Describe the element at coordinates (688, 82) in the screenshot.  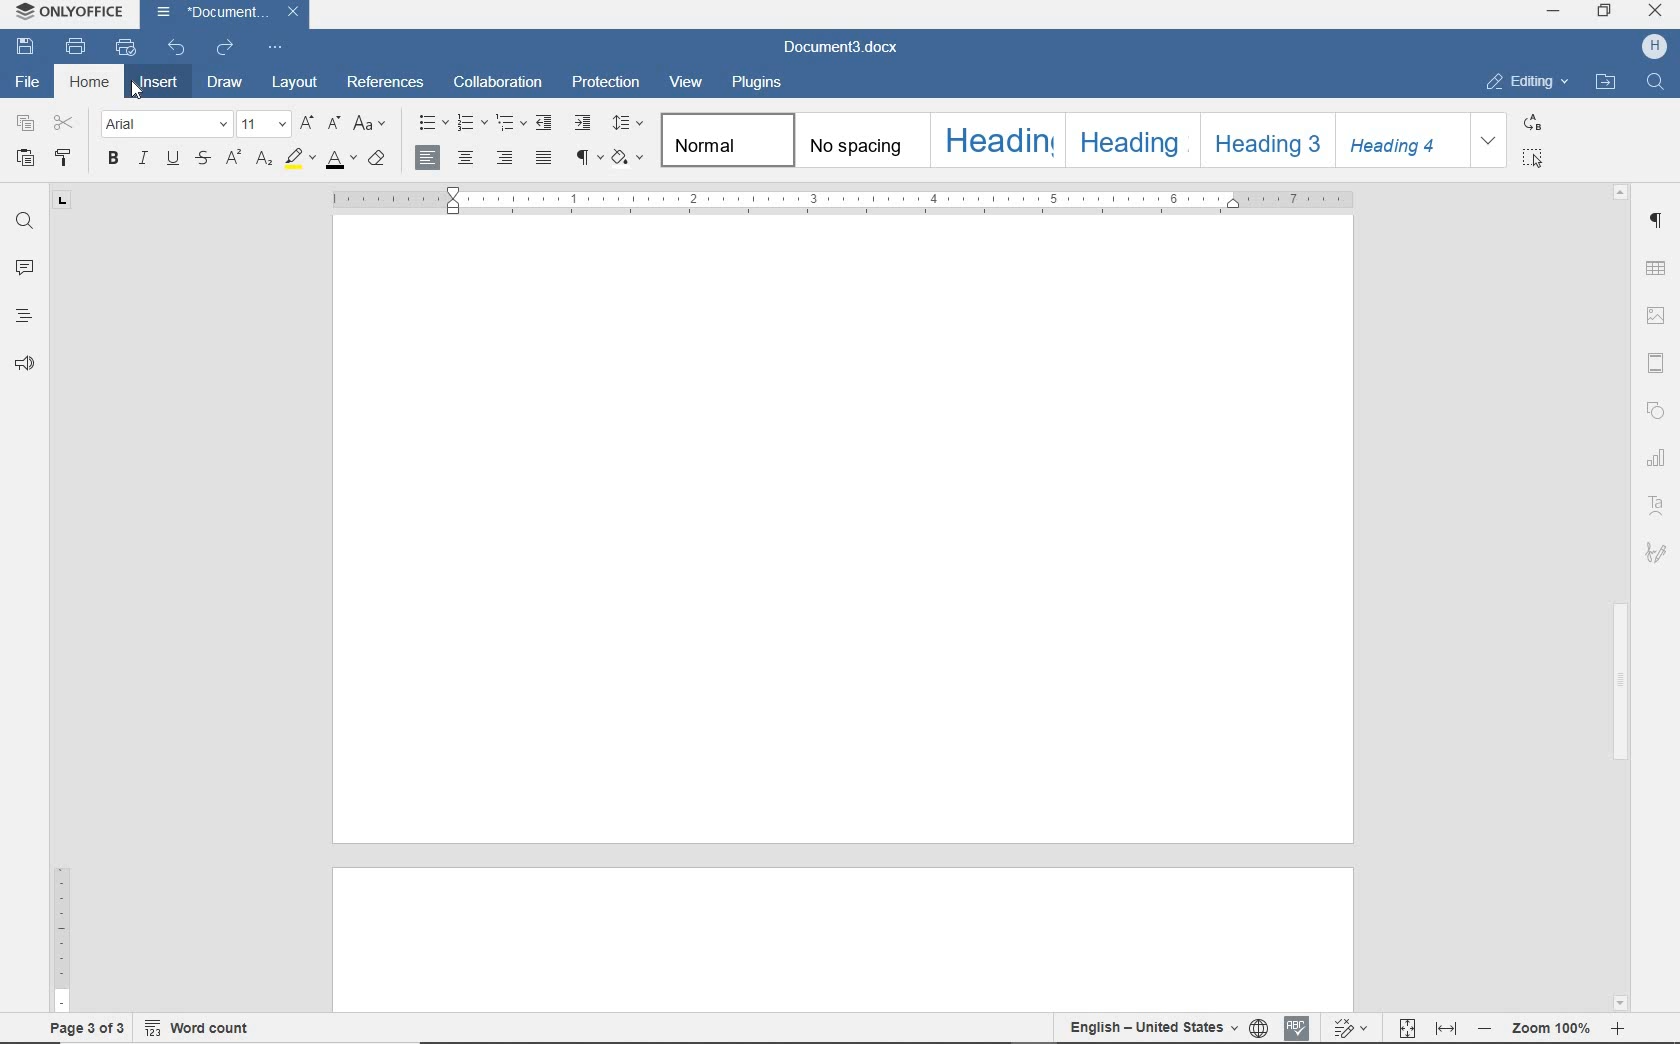
I see `VIEW` at that location.